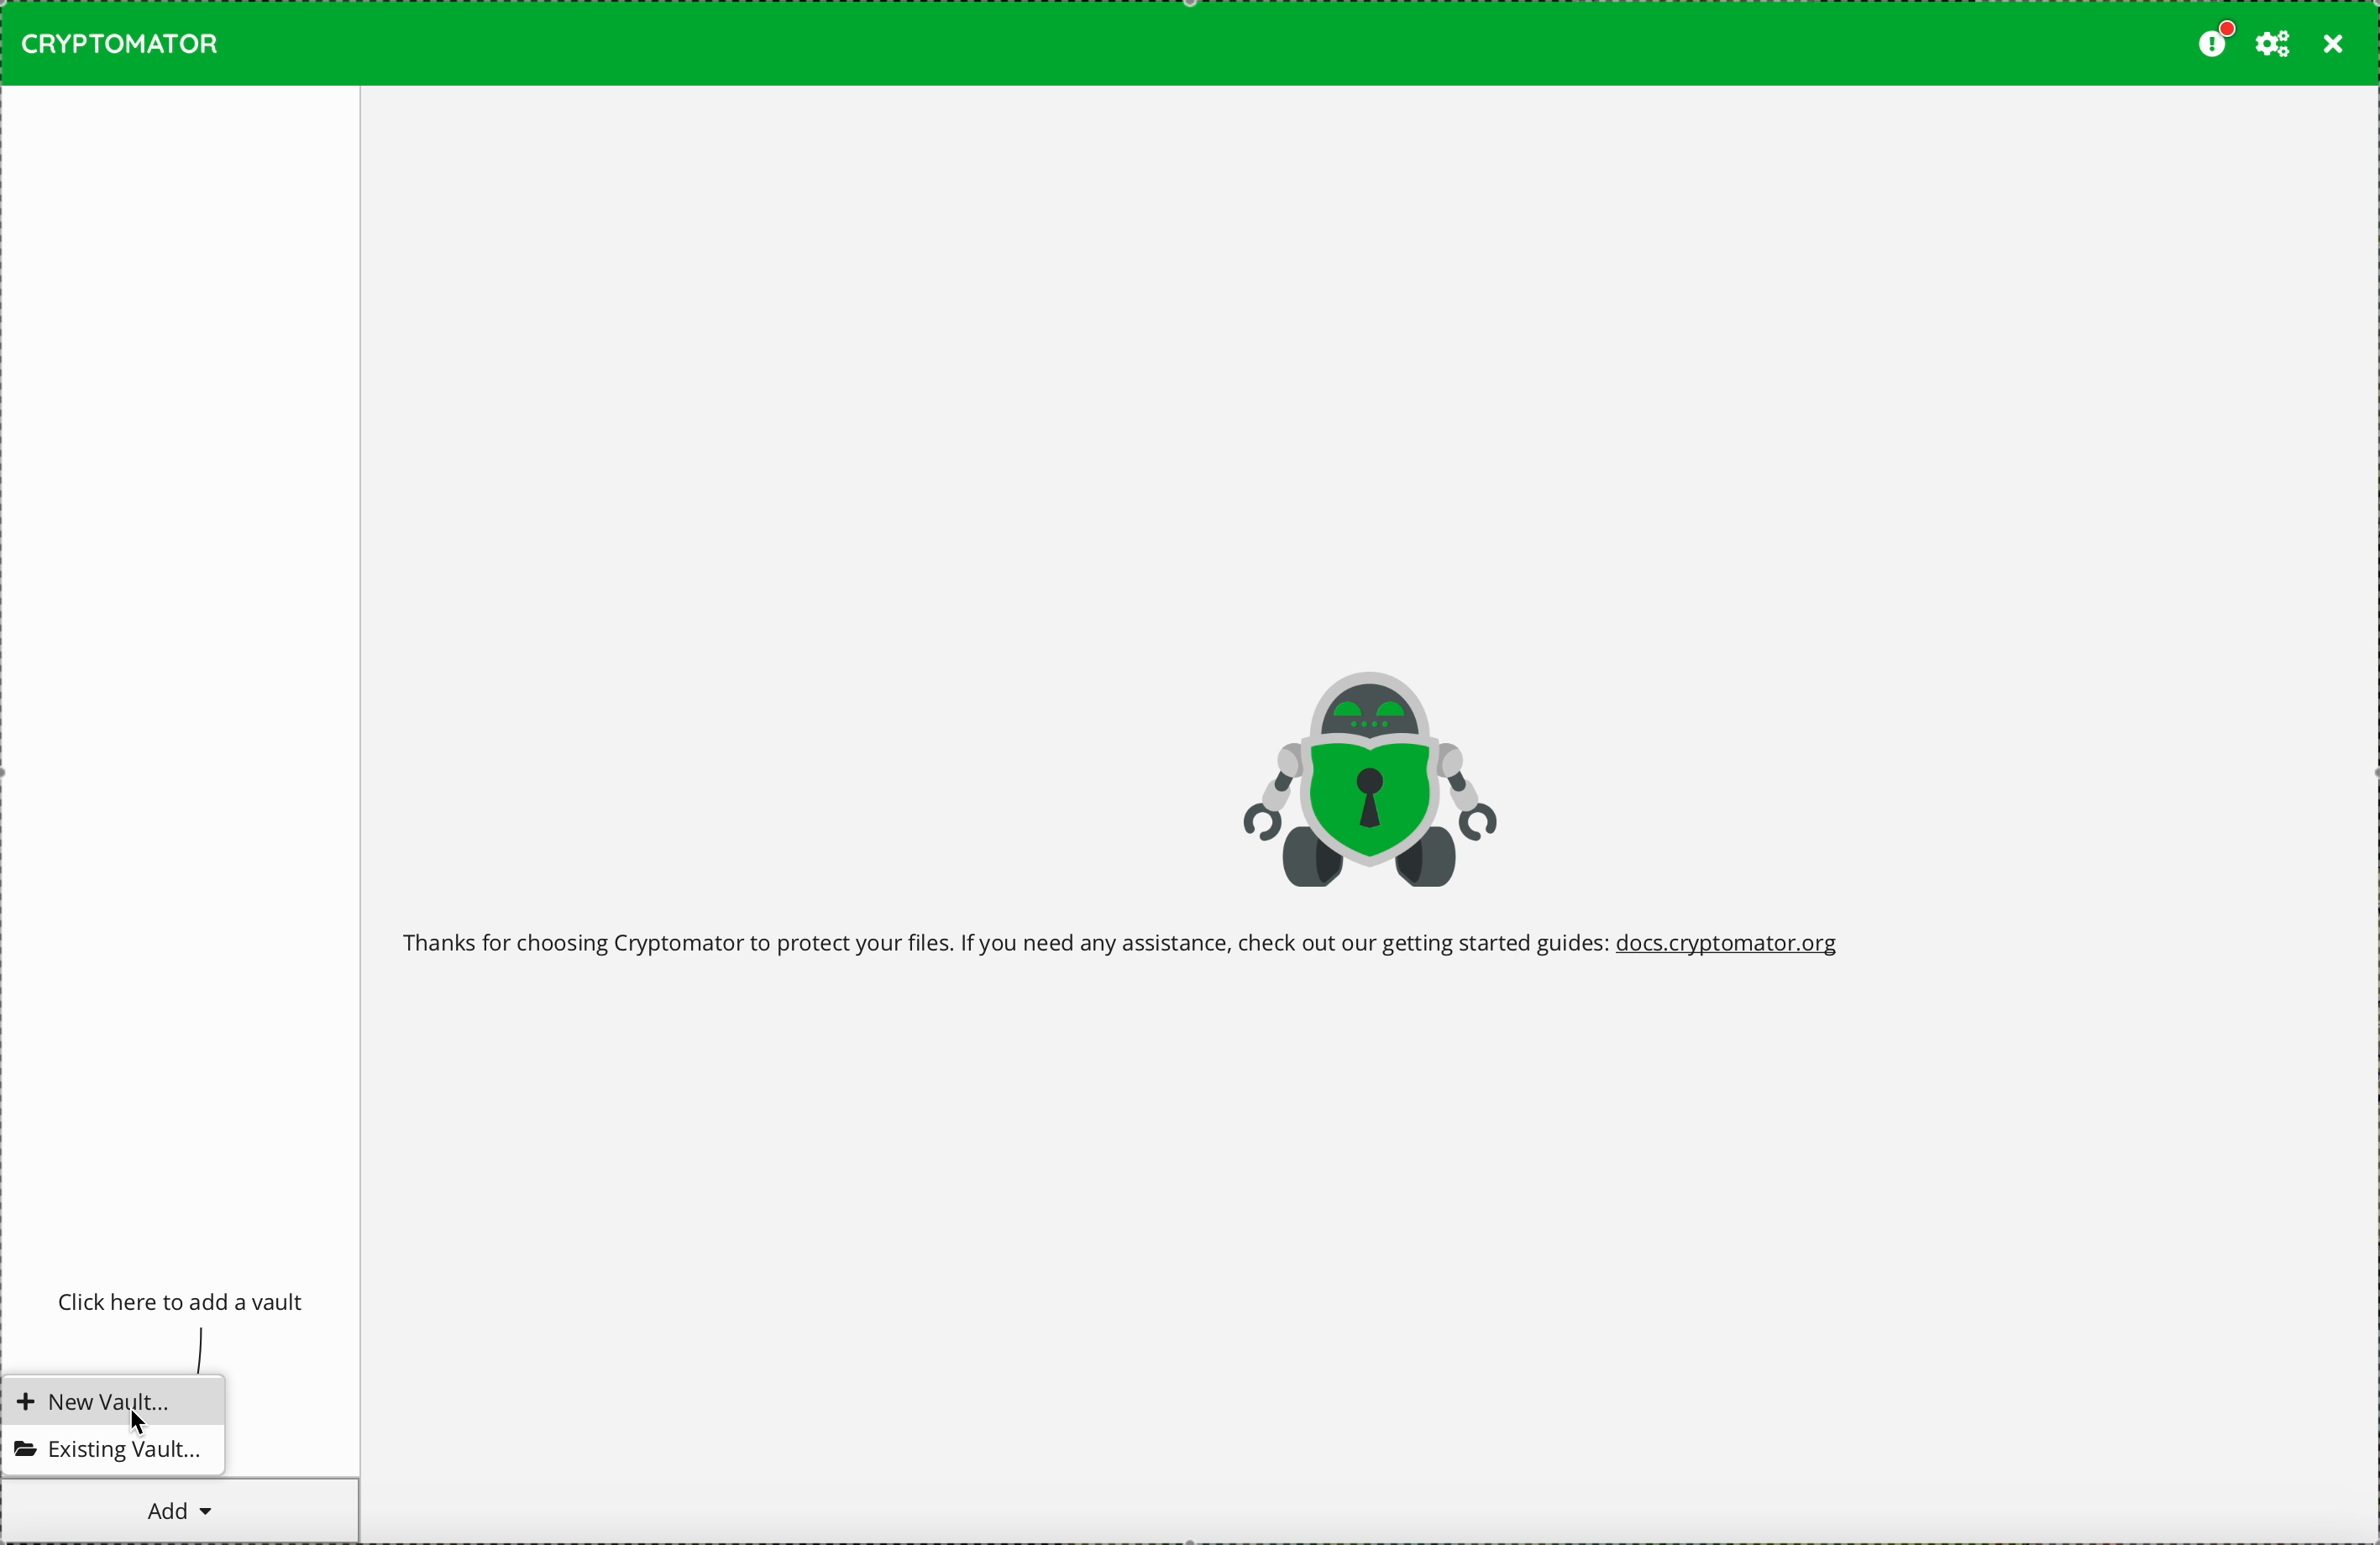 Image resolution: width=2380 pixels, height=1545 pixels. What do you see at coordinates (119, 1451) in the screenshot?
I see `existing vault` at bounding box center [119, 1451].